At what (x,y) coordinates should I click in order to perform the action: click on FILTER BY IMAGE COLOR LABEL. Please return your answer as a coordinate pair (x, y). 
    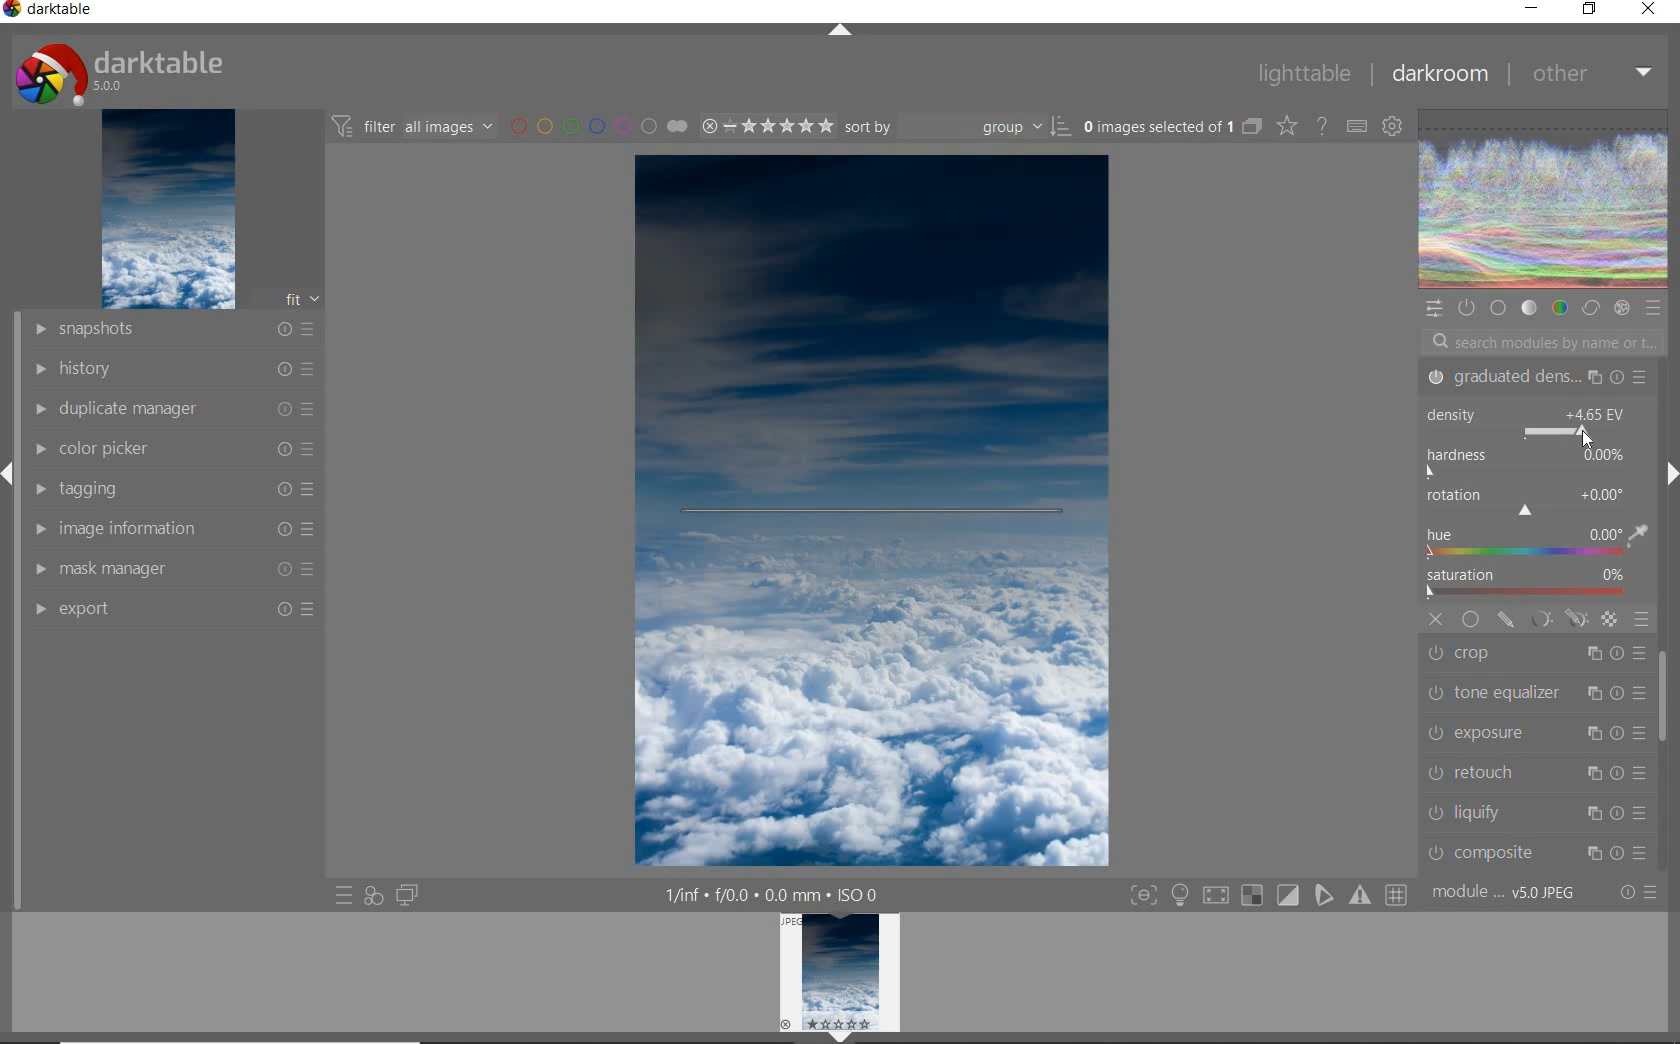
    Looking at the image, I should click on (597, 125).